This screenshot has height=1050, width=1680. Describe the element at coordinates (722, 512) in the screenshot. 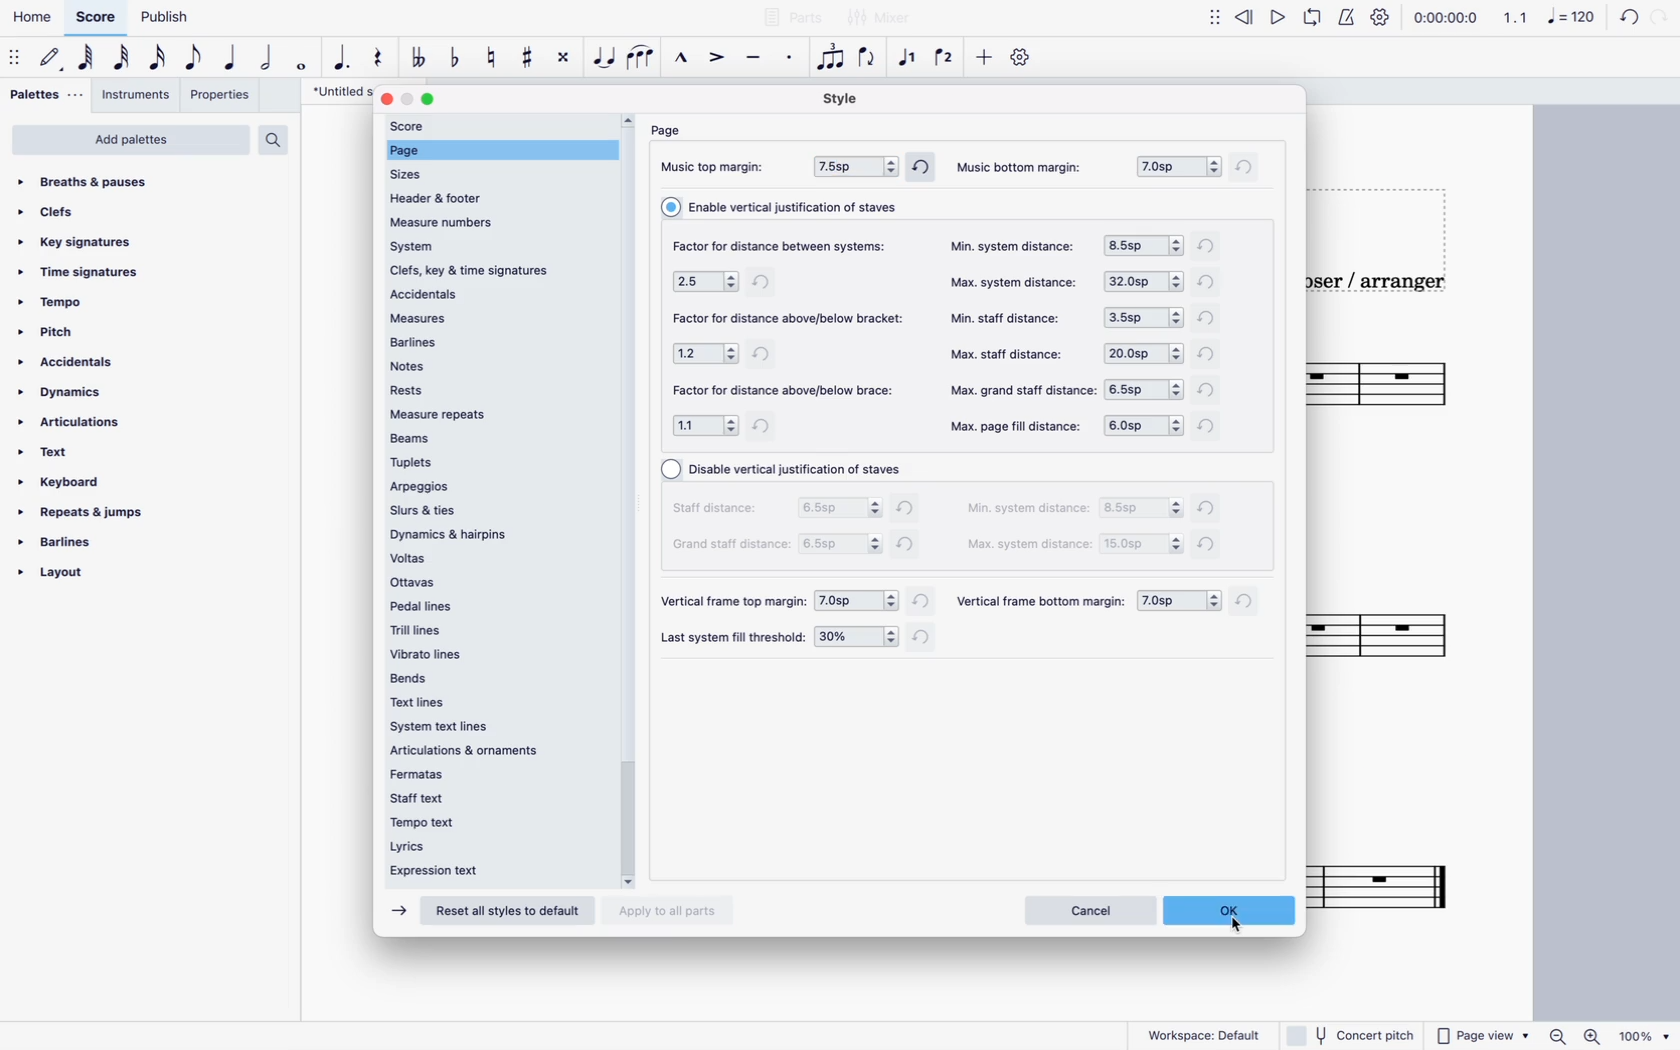

I see `staff distance` at that location.